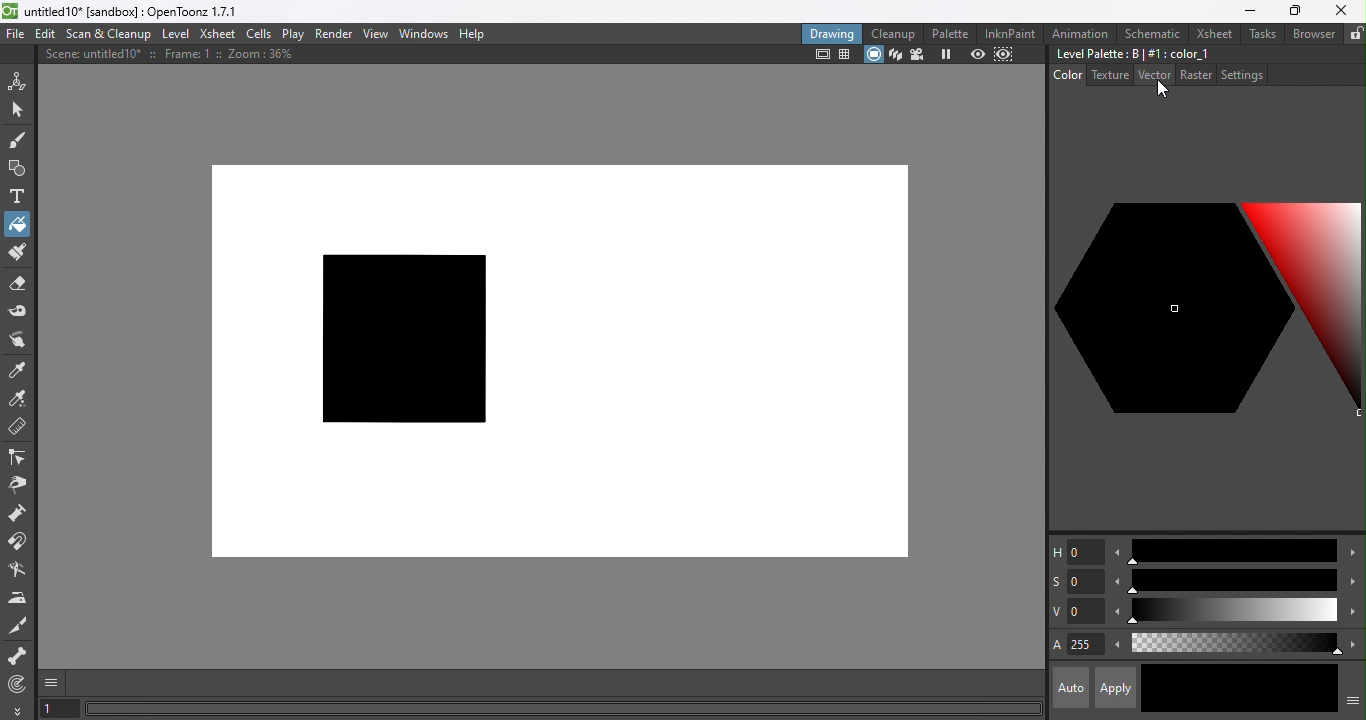  I want to click on Settings, so click(1241, 74).